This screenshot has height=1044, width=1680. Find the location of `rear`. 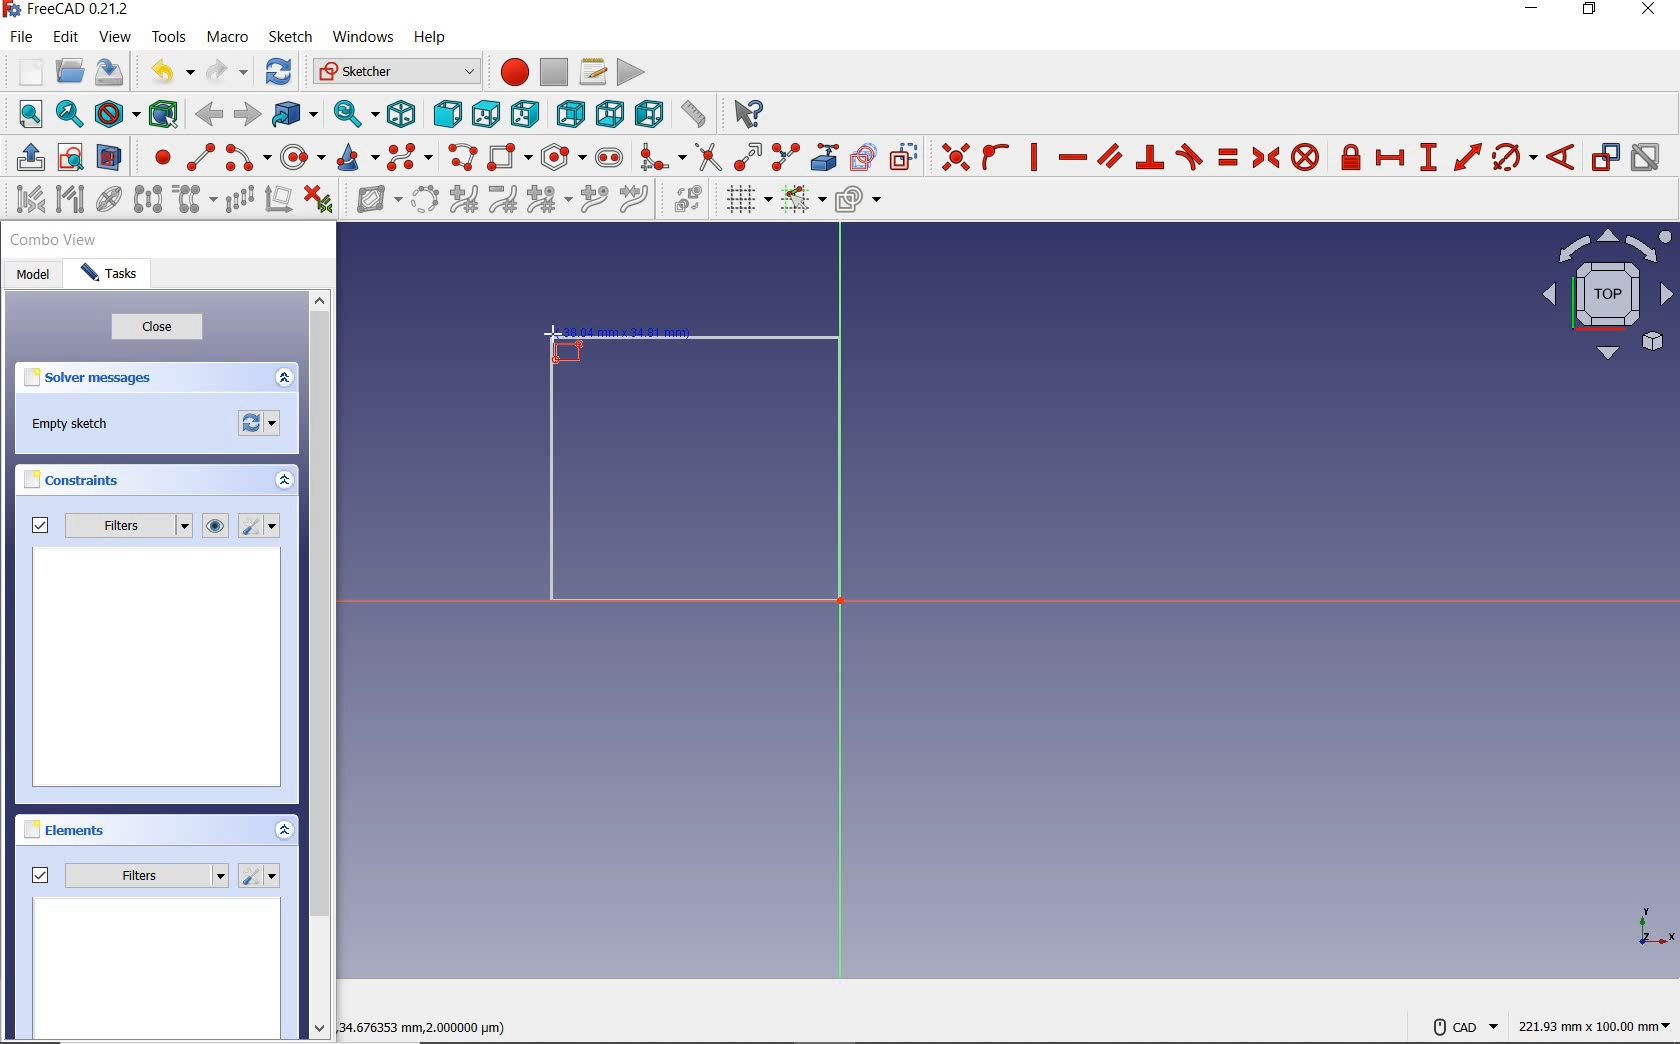

rear is located at coordinates (570, 114).